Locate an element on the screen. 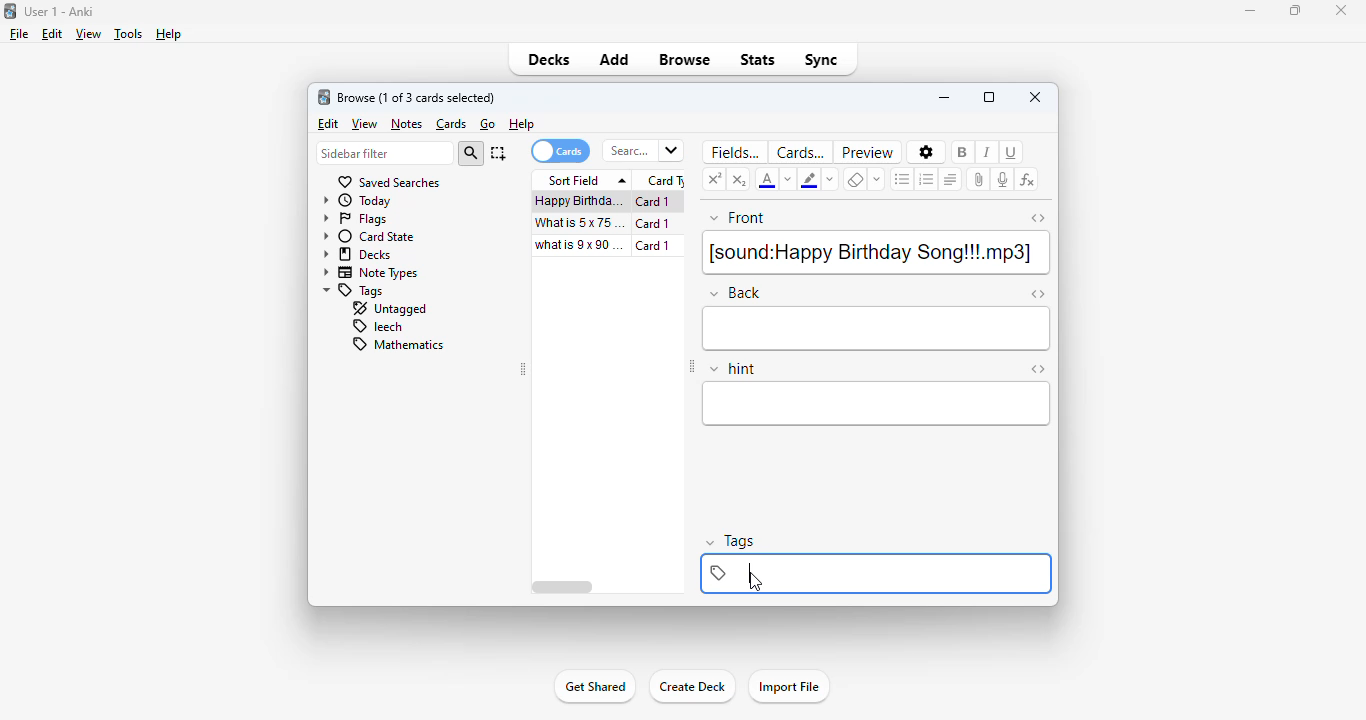  search is located at coordinates (642, 151).